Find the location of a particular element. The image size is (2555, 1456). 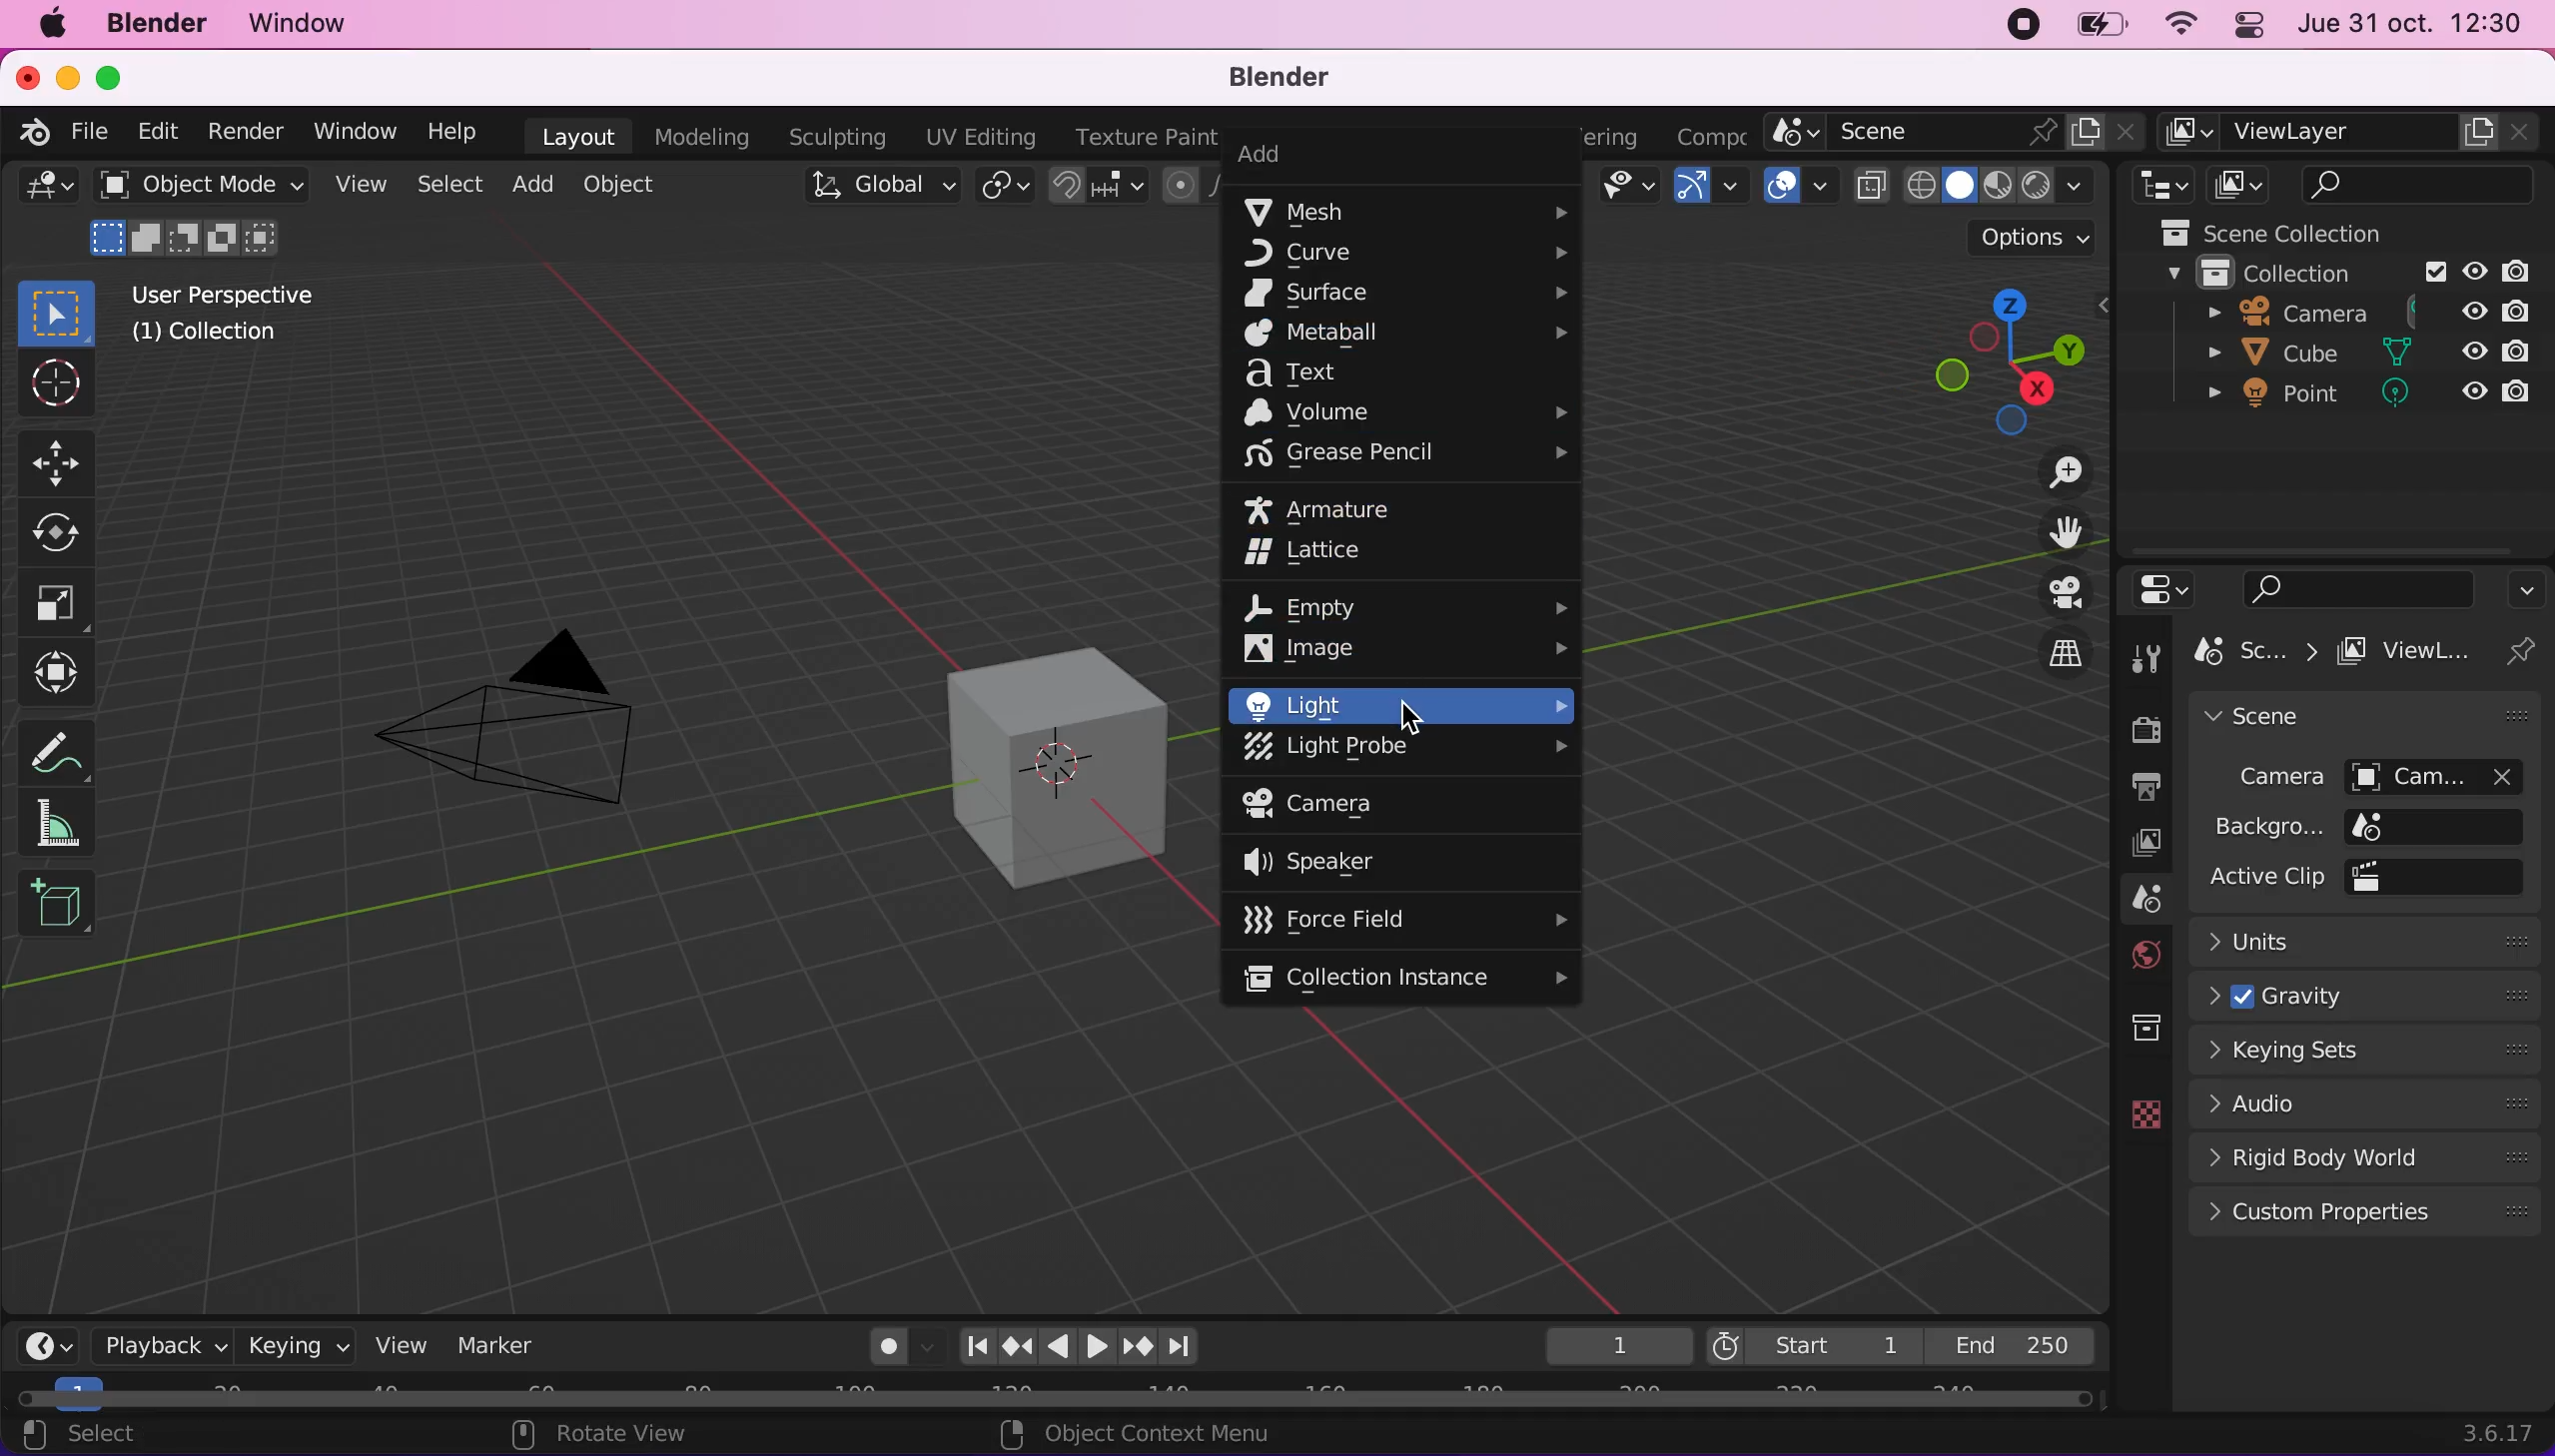

Jump to keyframe is located at coordinates (1141, 1348).